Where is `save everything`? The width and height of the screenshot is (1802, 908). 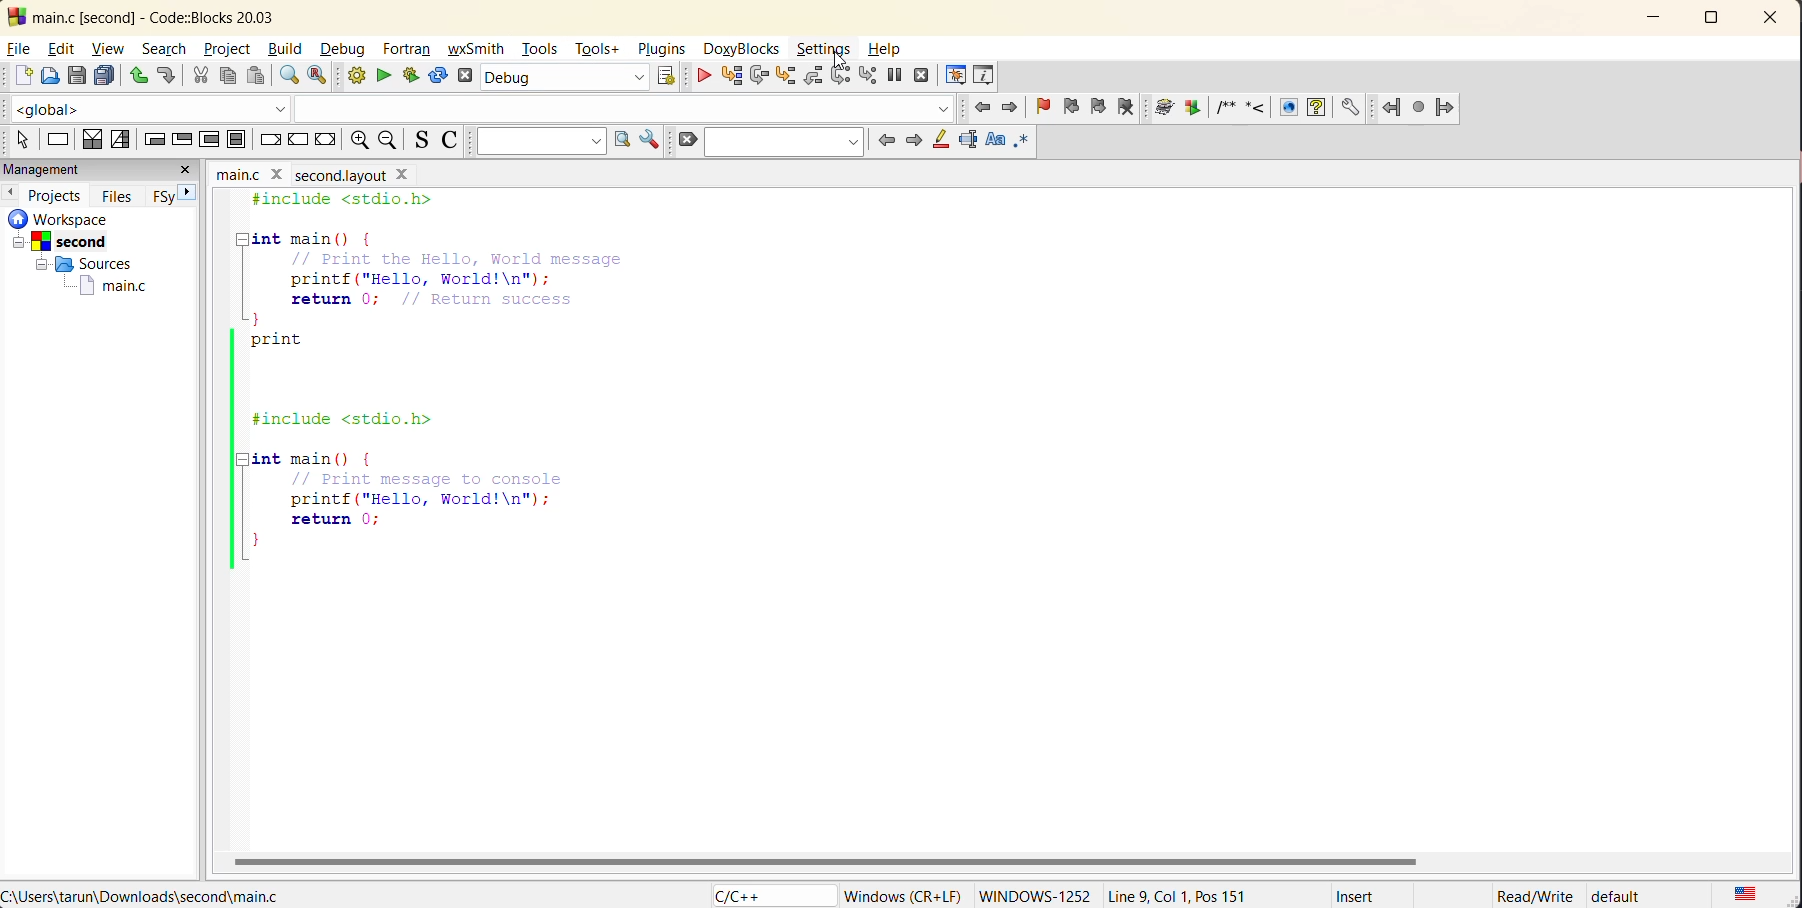 save everything is located at coordinates (106, 77).